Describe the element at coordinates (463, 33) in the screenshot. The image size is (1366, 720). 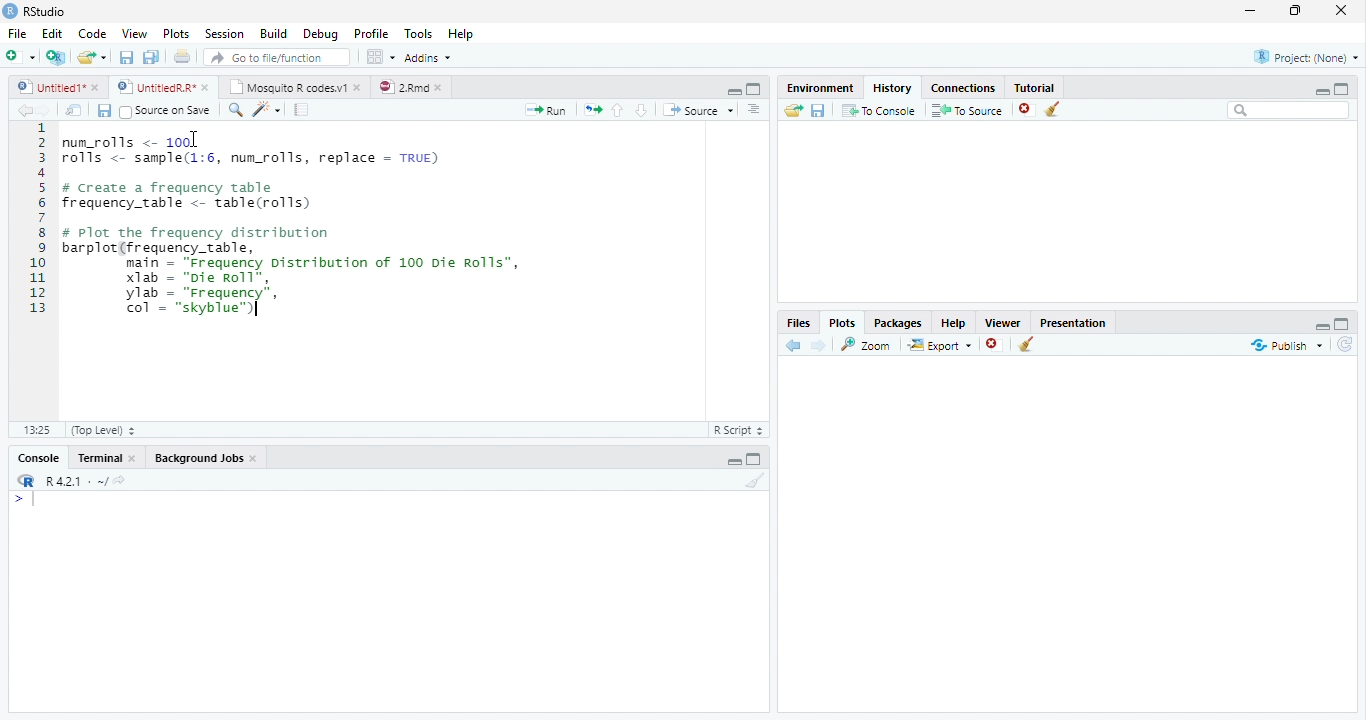
I see `Help` at that location.